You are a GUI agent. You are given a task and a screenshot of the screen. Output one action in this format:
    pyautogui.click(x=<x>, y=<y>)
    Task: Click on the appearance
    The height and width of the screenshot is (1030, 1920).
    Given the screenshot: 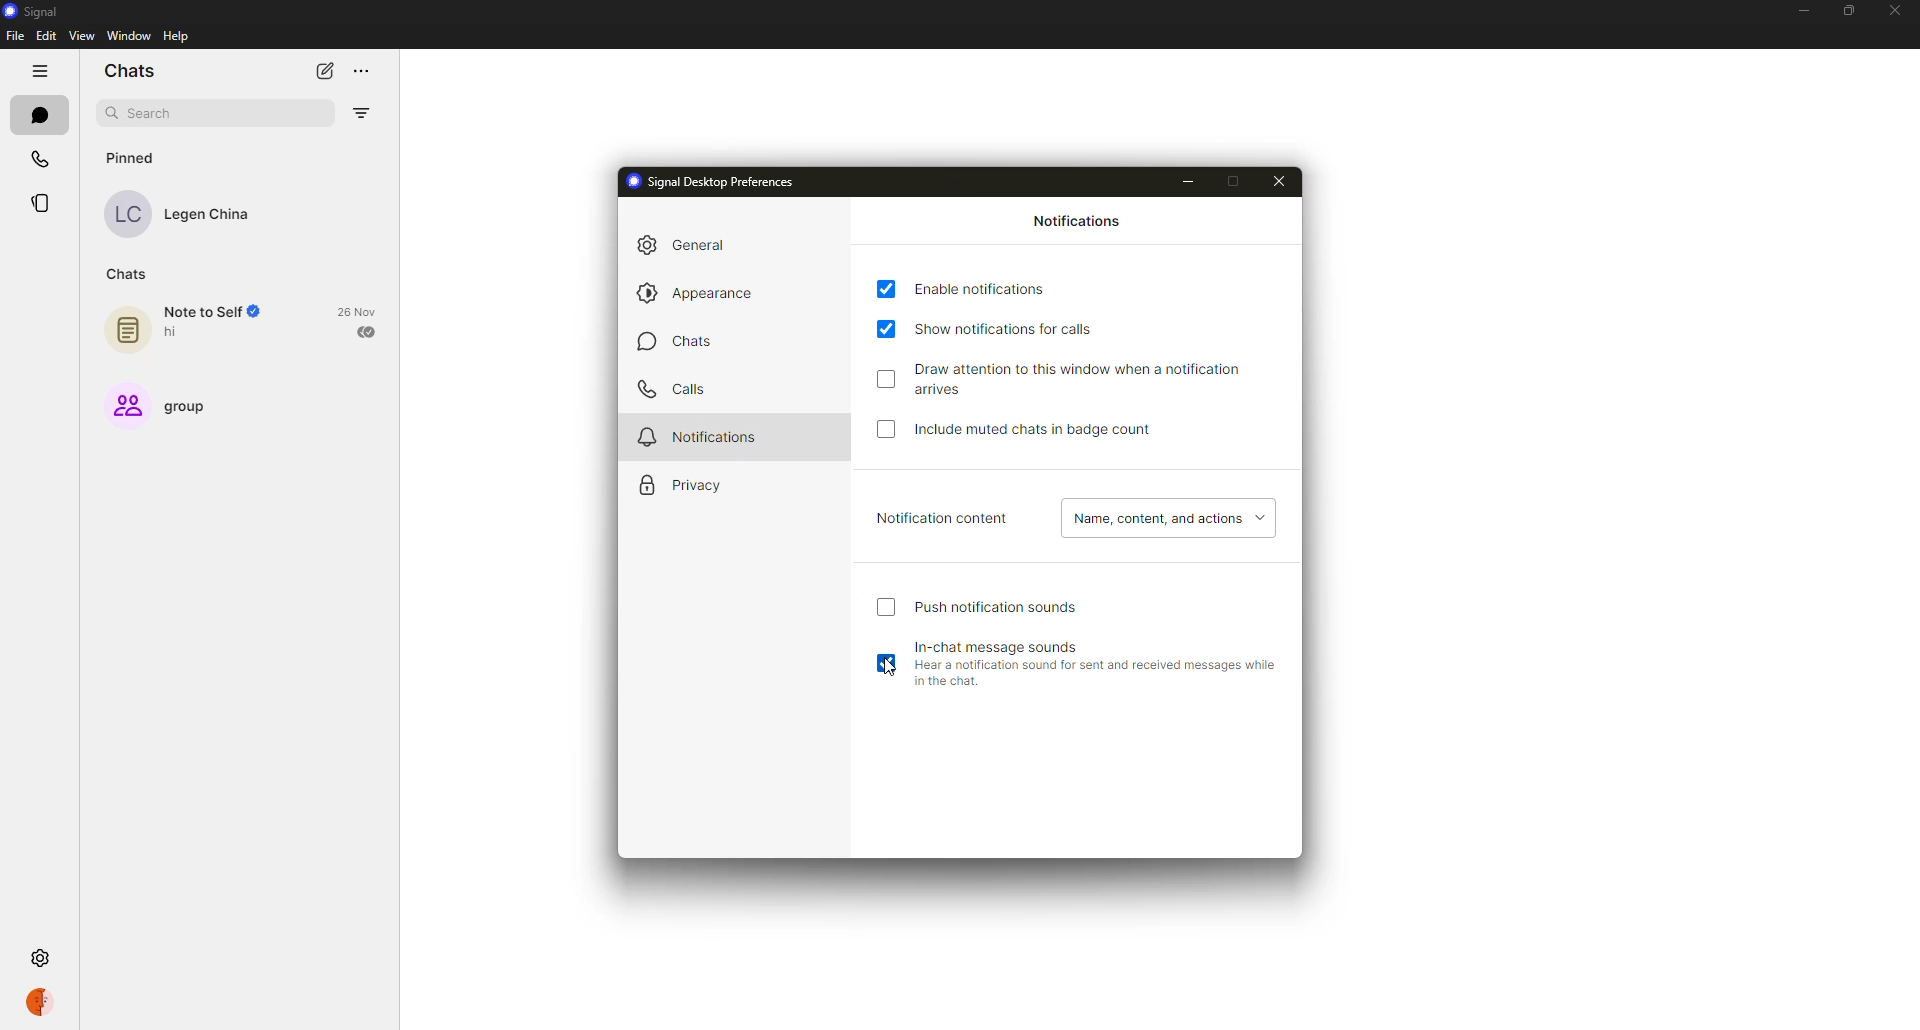 What is the action you would take?
    pyautogui.click(x=705, y=291)
    